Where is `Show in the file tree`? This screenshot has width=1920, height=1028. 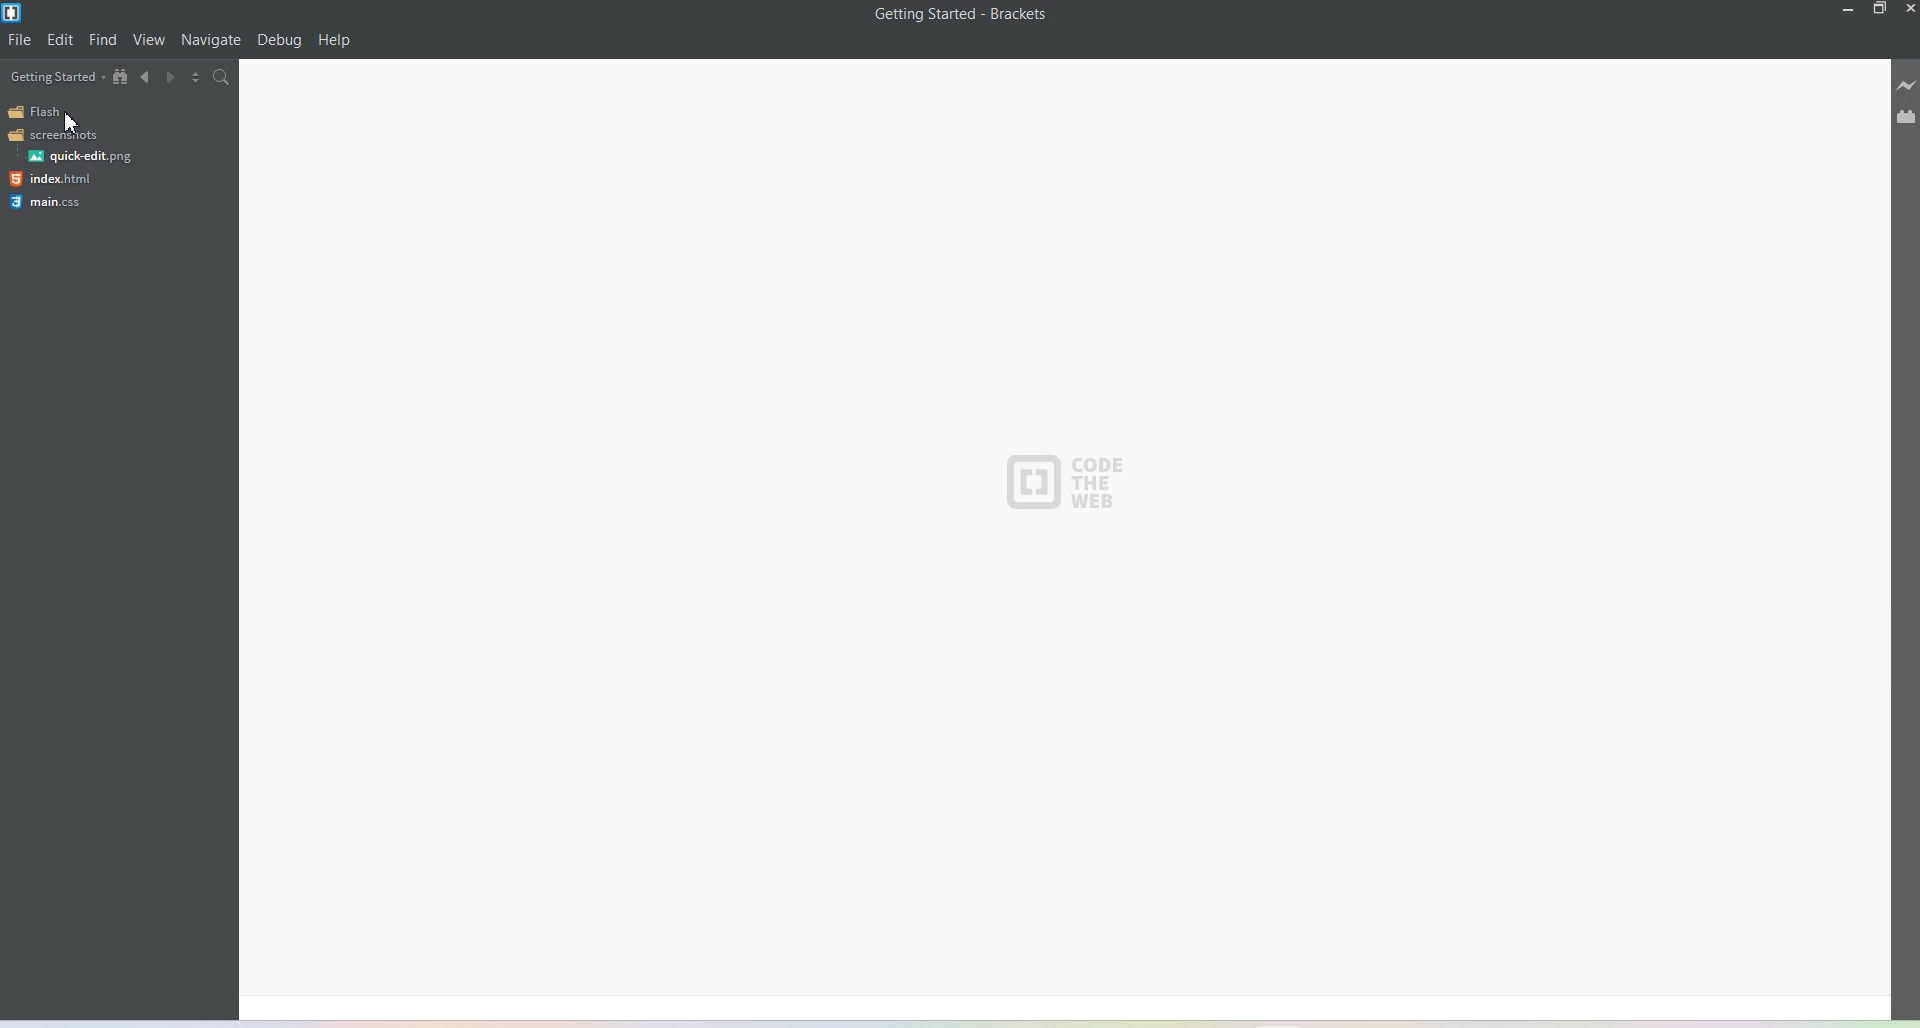 Show in the file tree is located at coordinates (121, 77).